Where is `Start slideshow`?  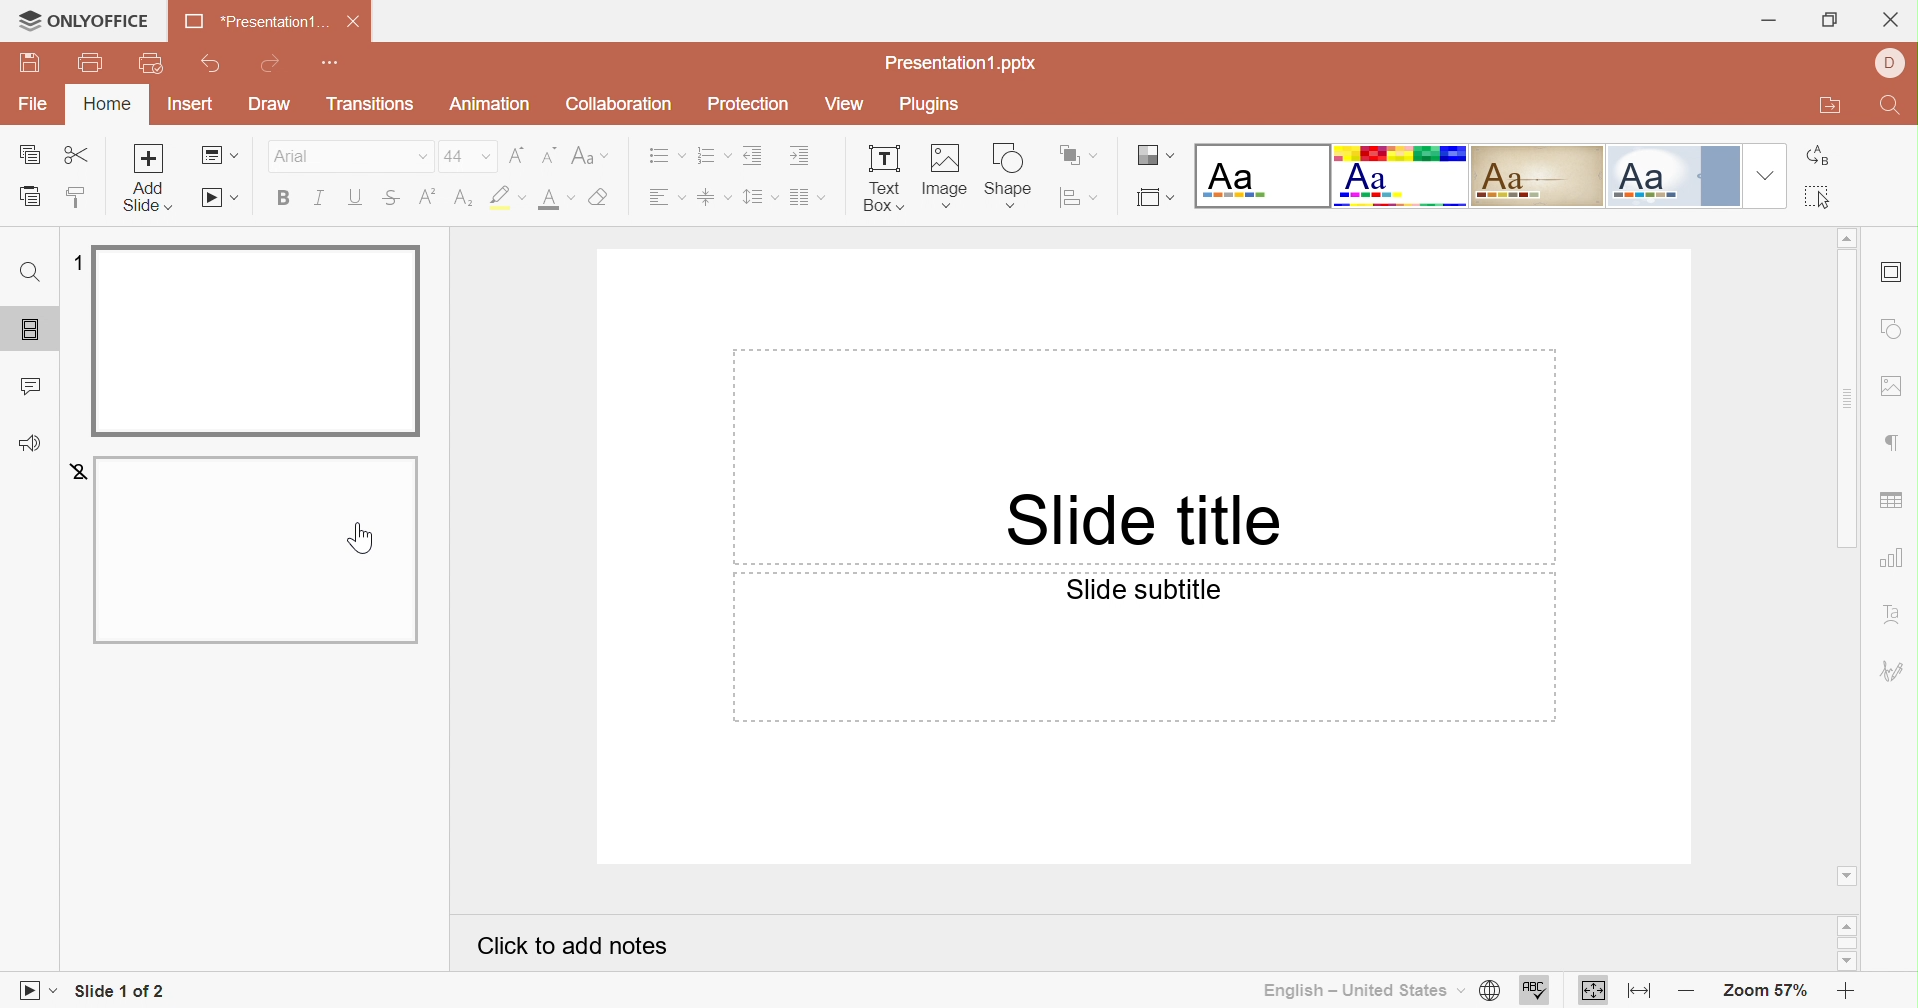
Start slideshow is located at coordinates (37, 991).